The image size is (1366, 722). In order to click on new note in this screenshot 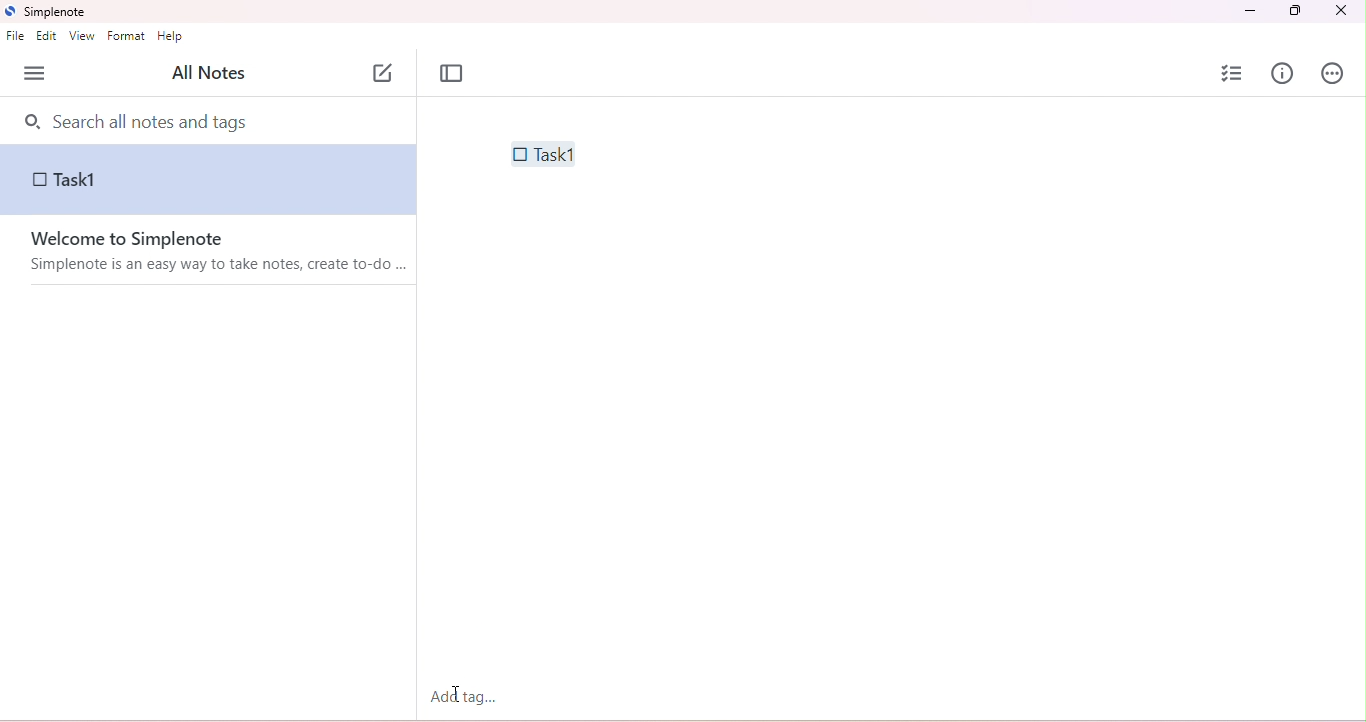, I will do `click(384, 70)`.